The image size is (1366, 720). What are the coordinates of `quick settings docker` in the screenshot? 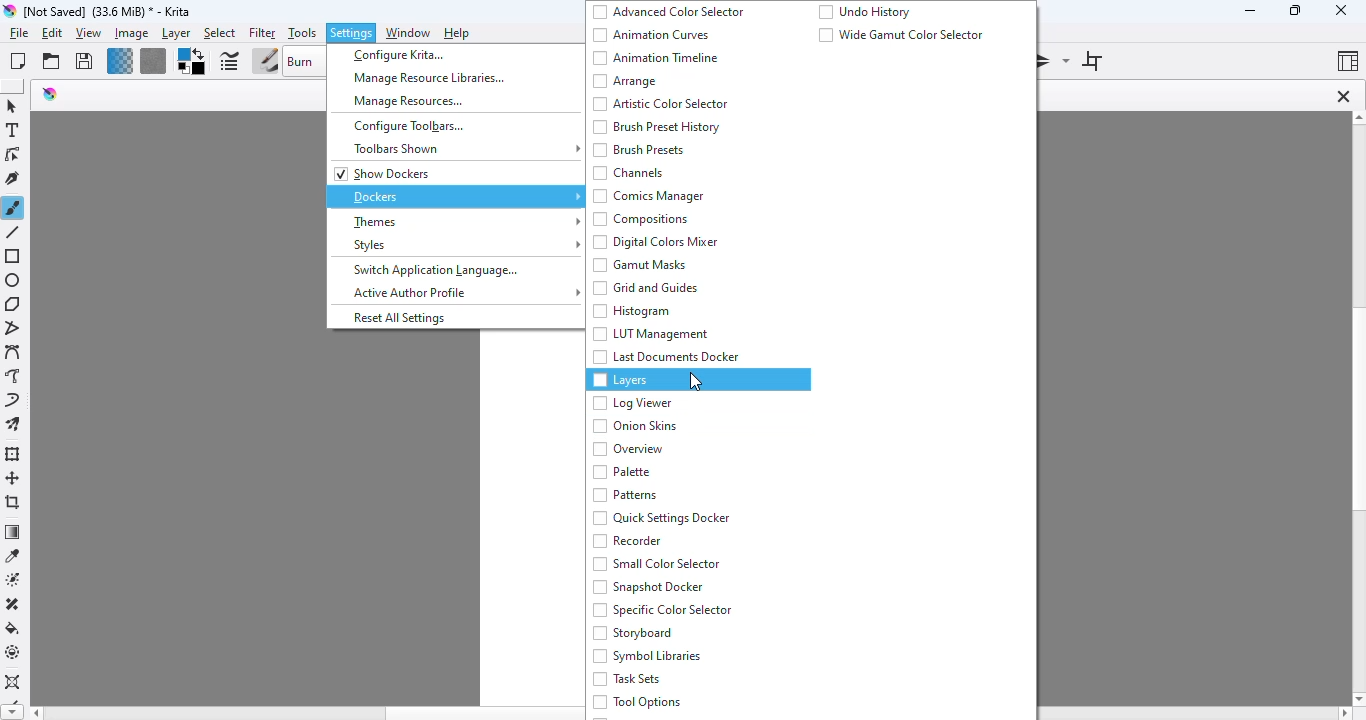 It's located at (661, 518).